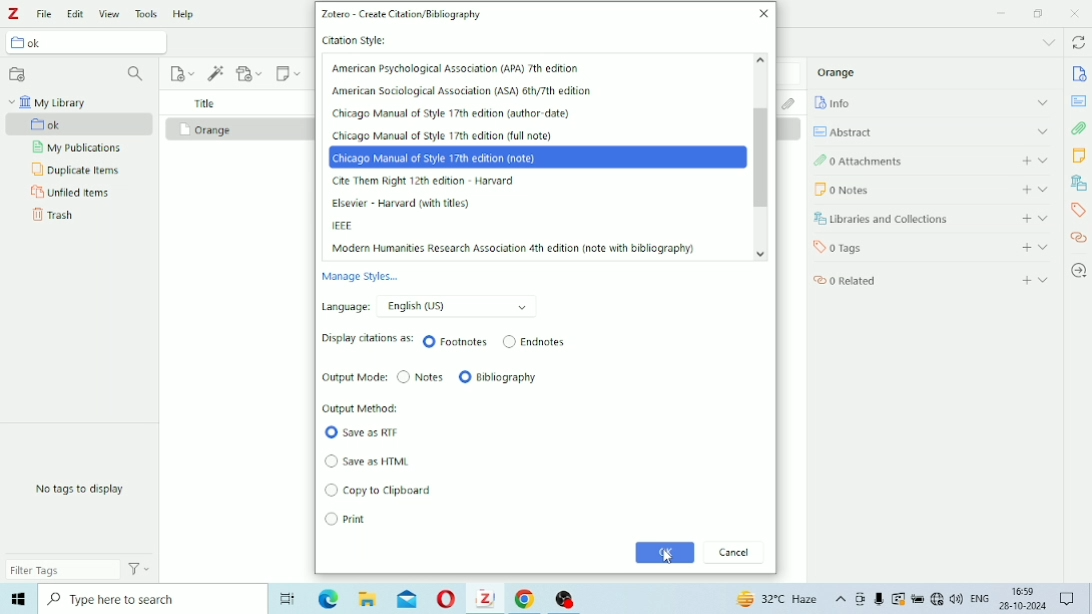  Describe the element at coordinates (420, 378) in the screenshot. I see `Notes` at that location.